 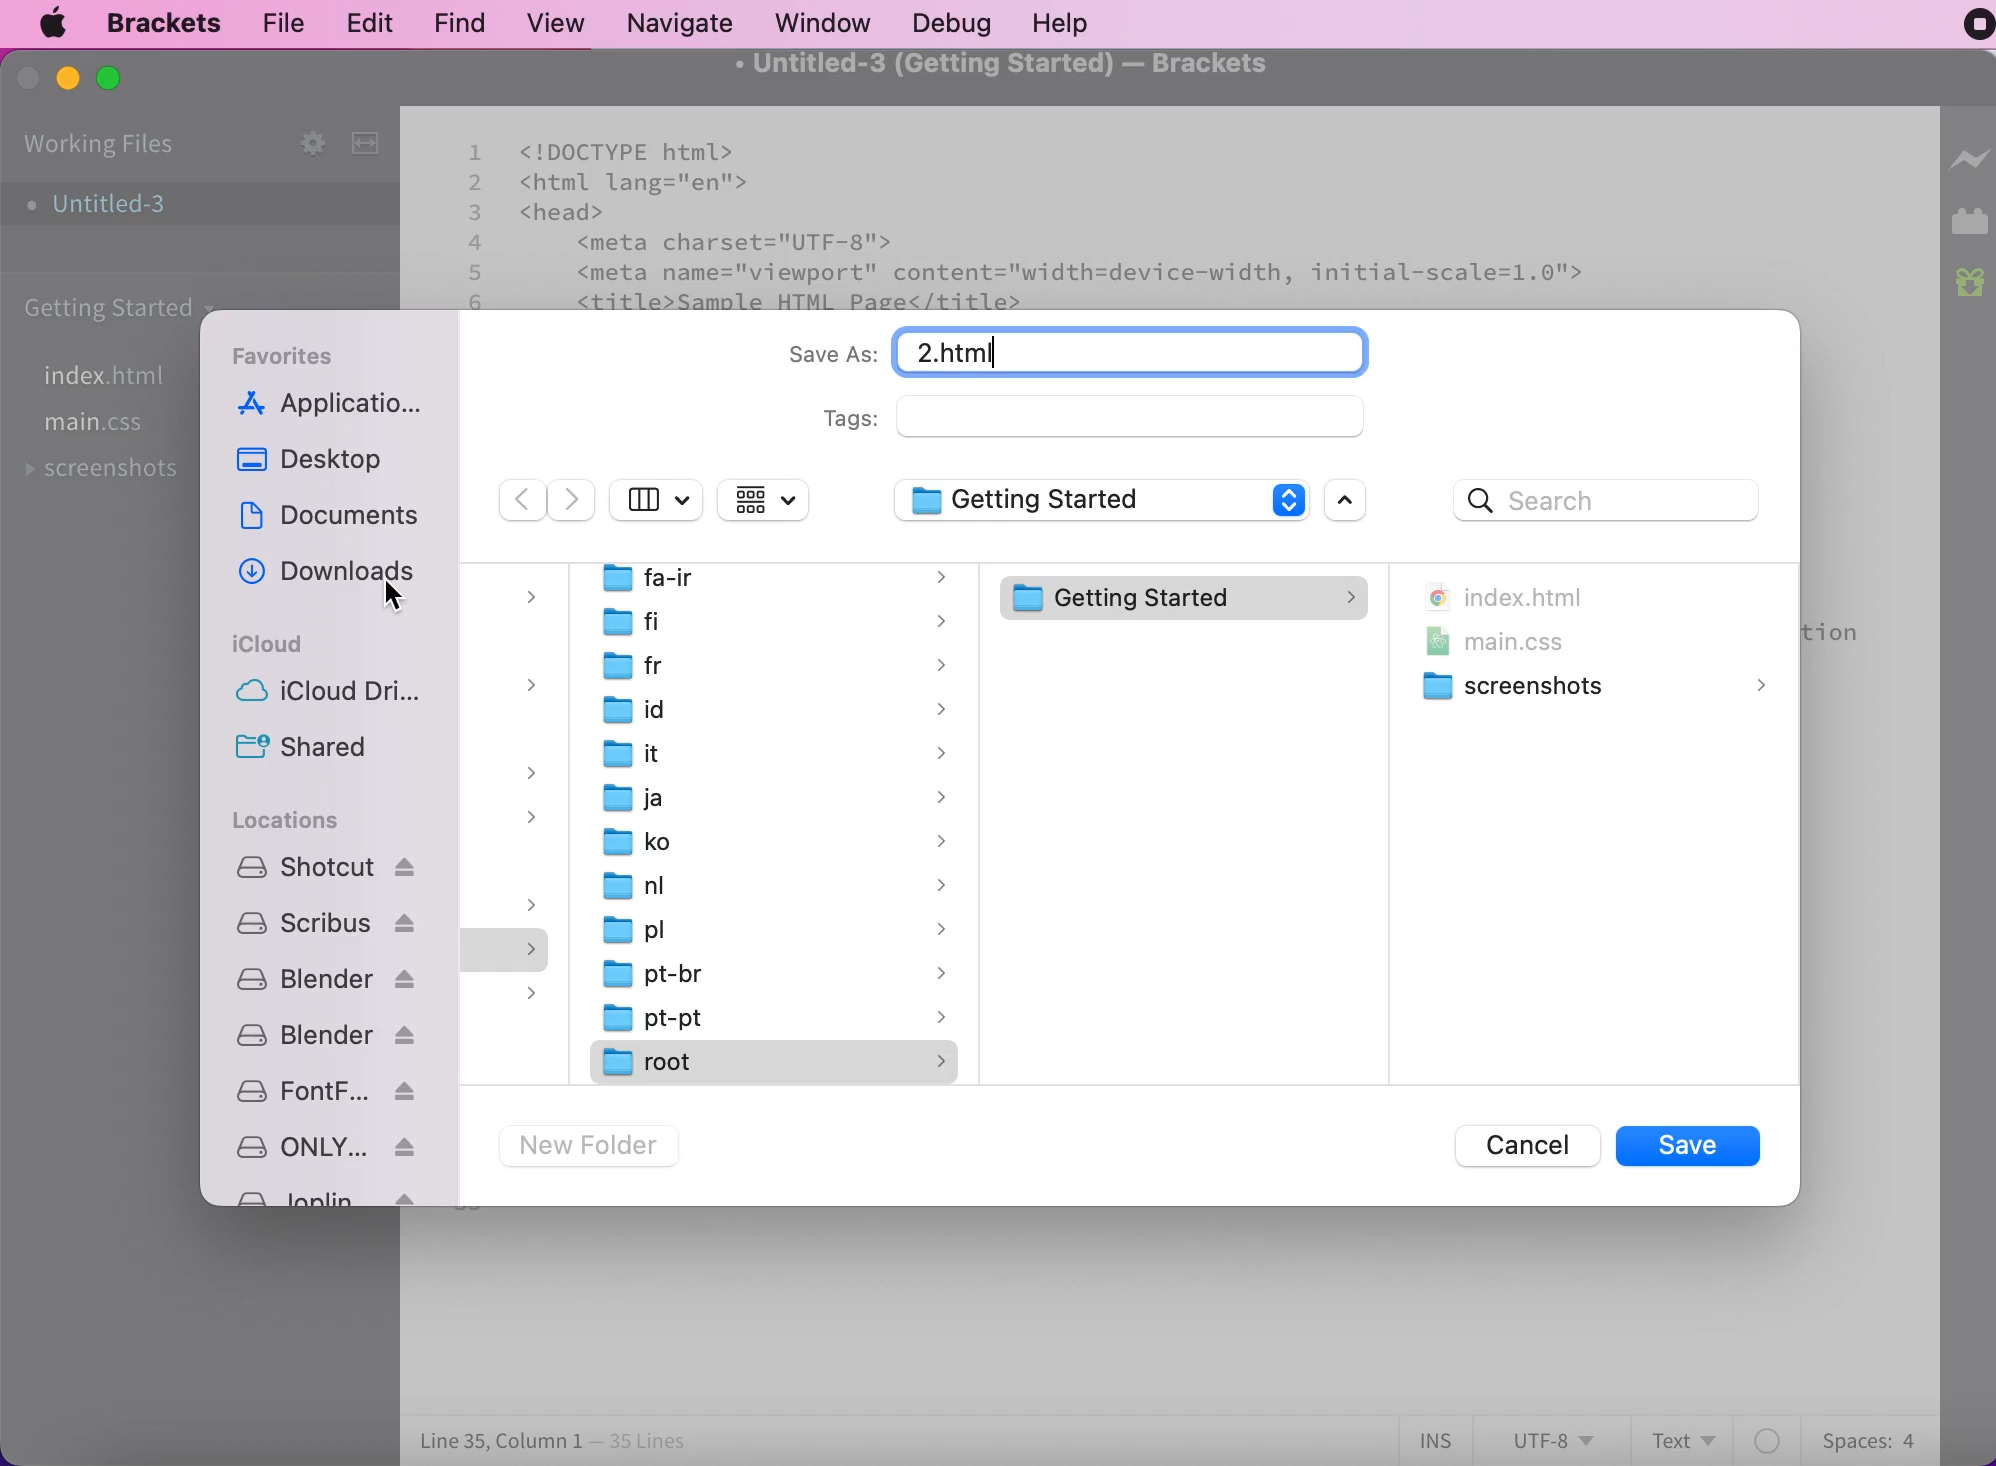 What do you see at coordinates (306, 140) in the screenshot?
I see `configure working set` at bounding box center [306, 140].